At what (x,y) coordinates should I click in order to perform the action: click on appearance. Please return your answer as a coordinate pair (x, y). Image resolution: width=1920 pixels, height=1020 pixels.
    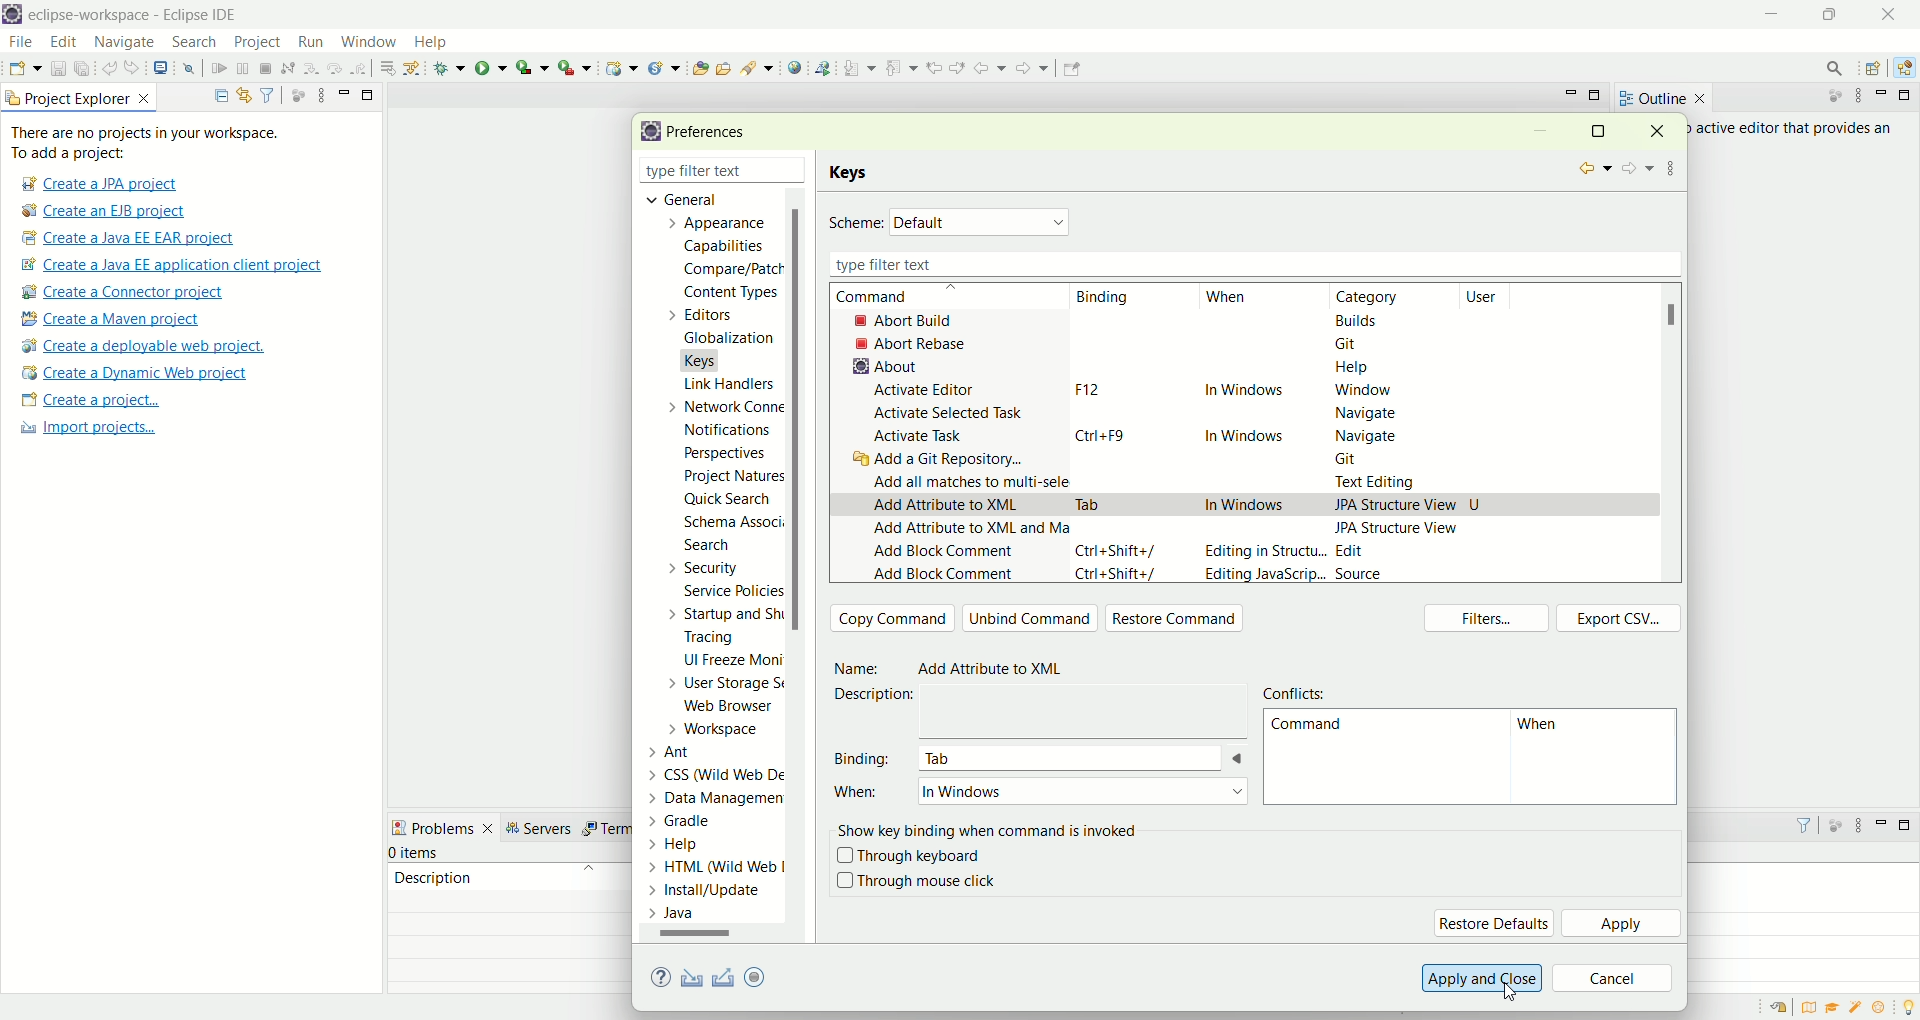
    Looking at the image, I should click on (722, 225).